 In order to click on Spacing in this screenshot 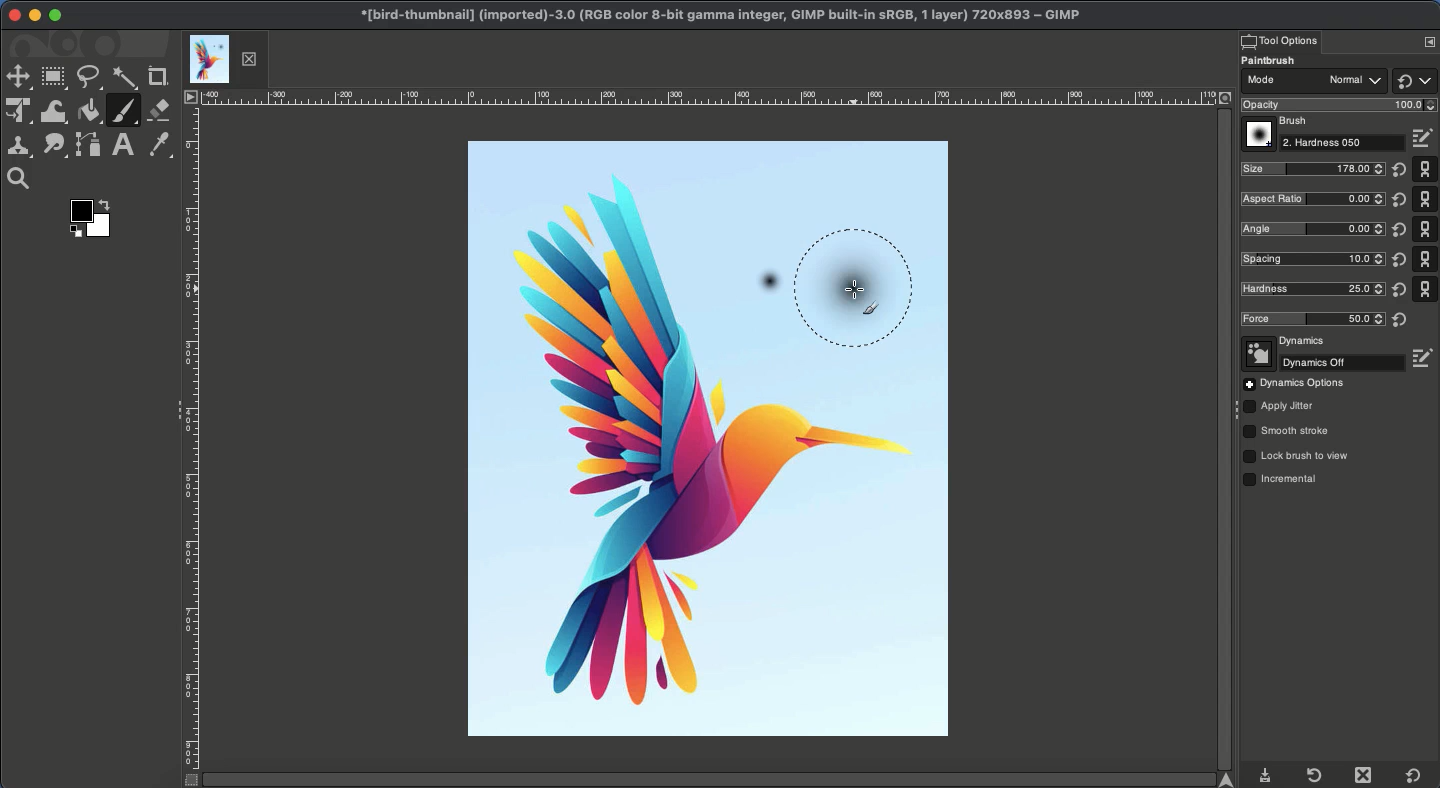, I will do `click(1310, 258)`.